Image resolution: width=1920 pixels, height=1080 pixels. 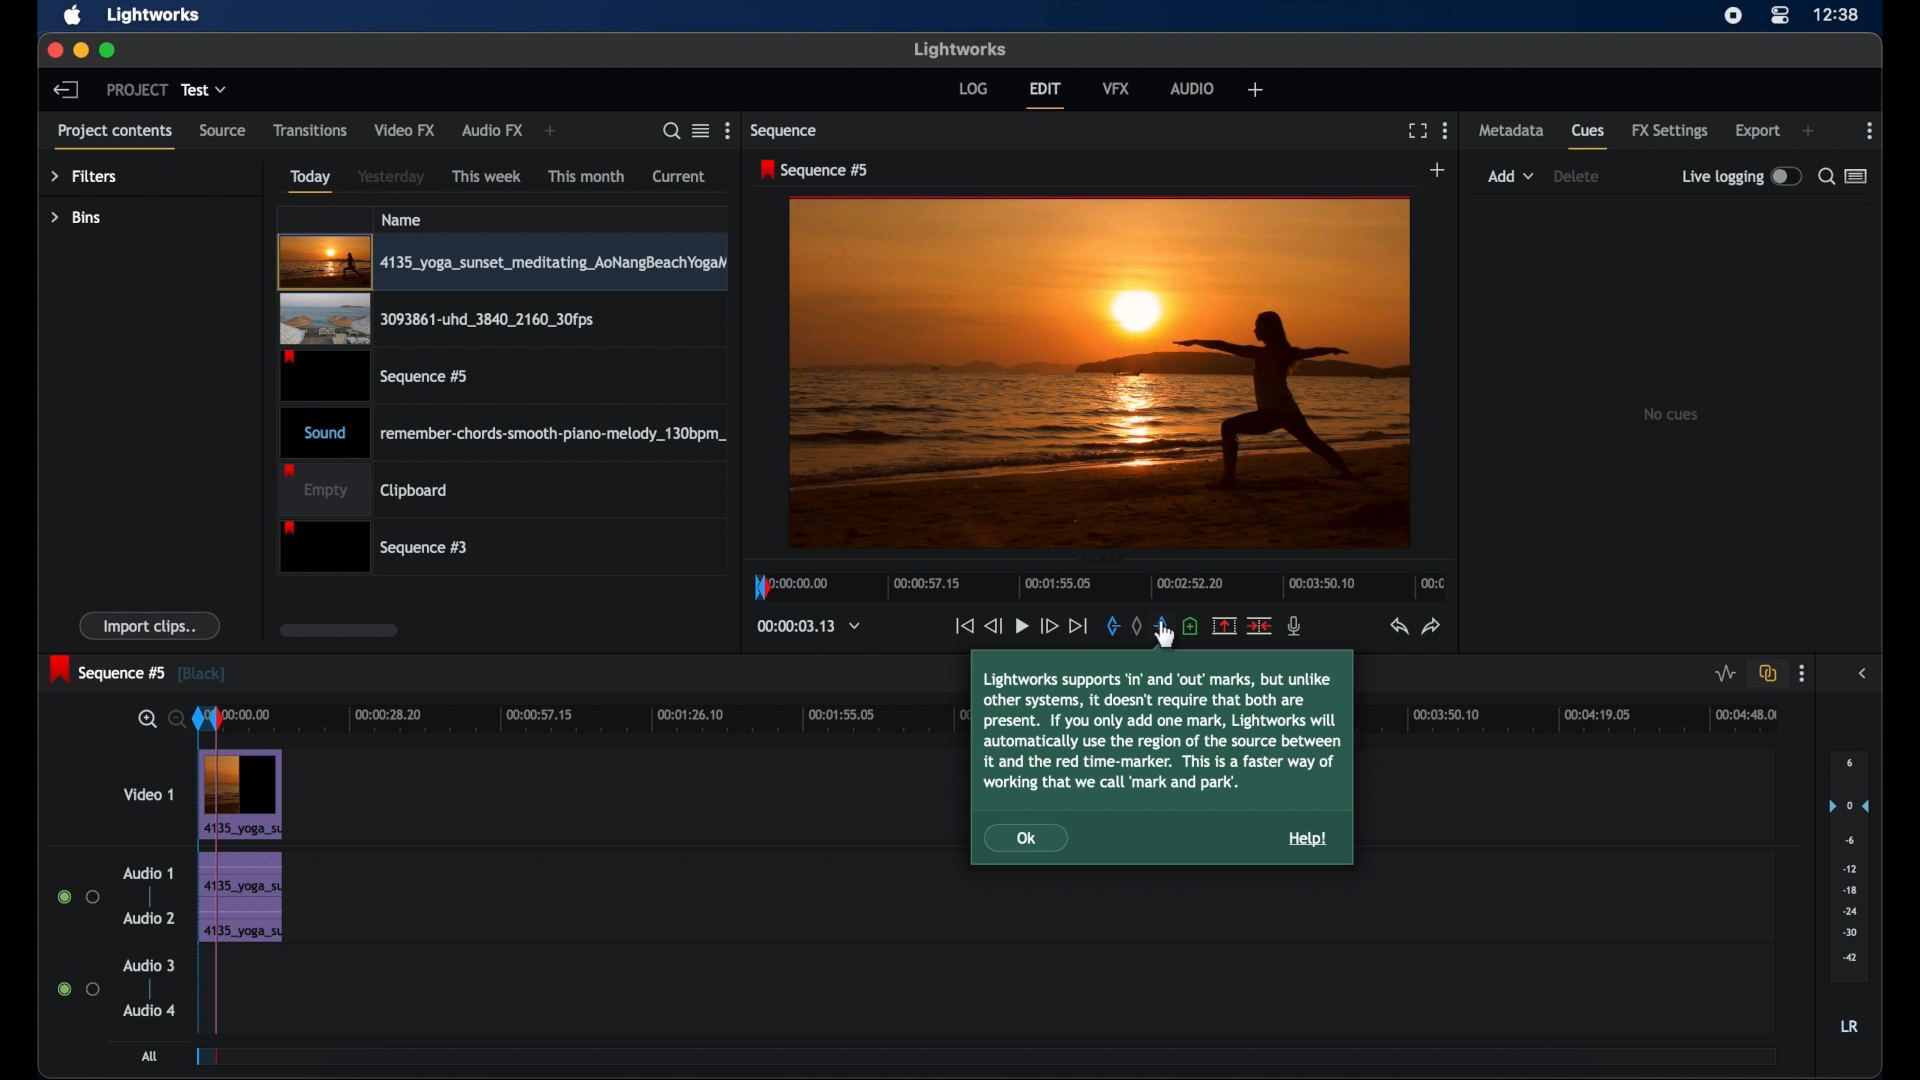 I want to click on full screen, so click(x=1417, y=129).